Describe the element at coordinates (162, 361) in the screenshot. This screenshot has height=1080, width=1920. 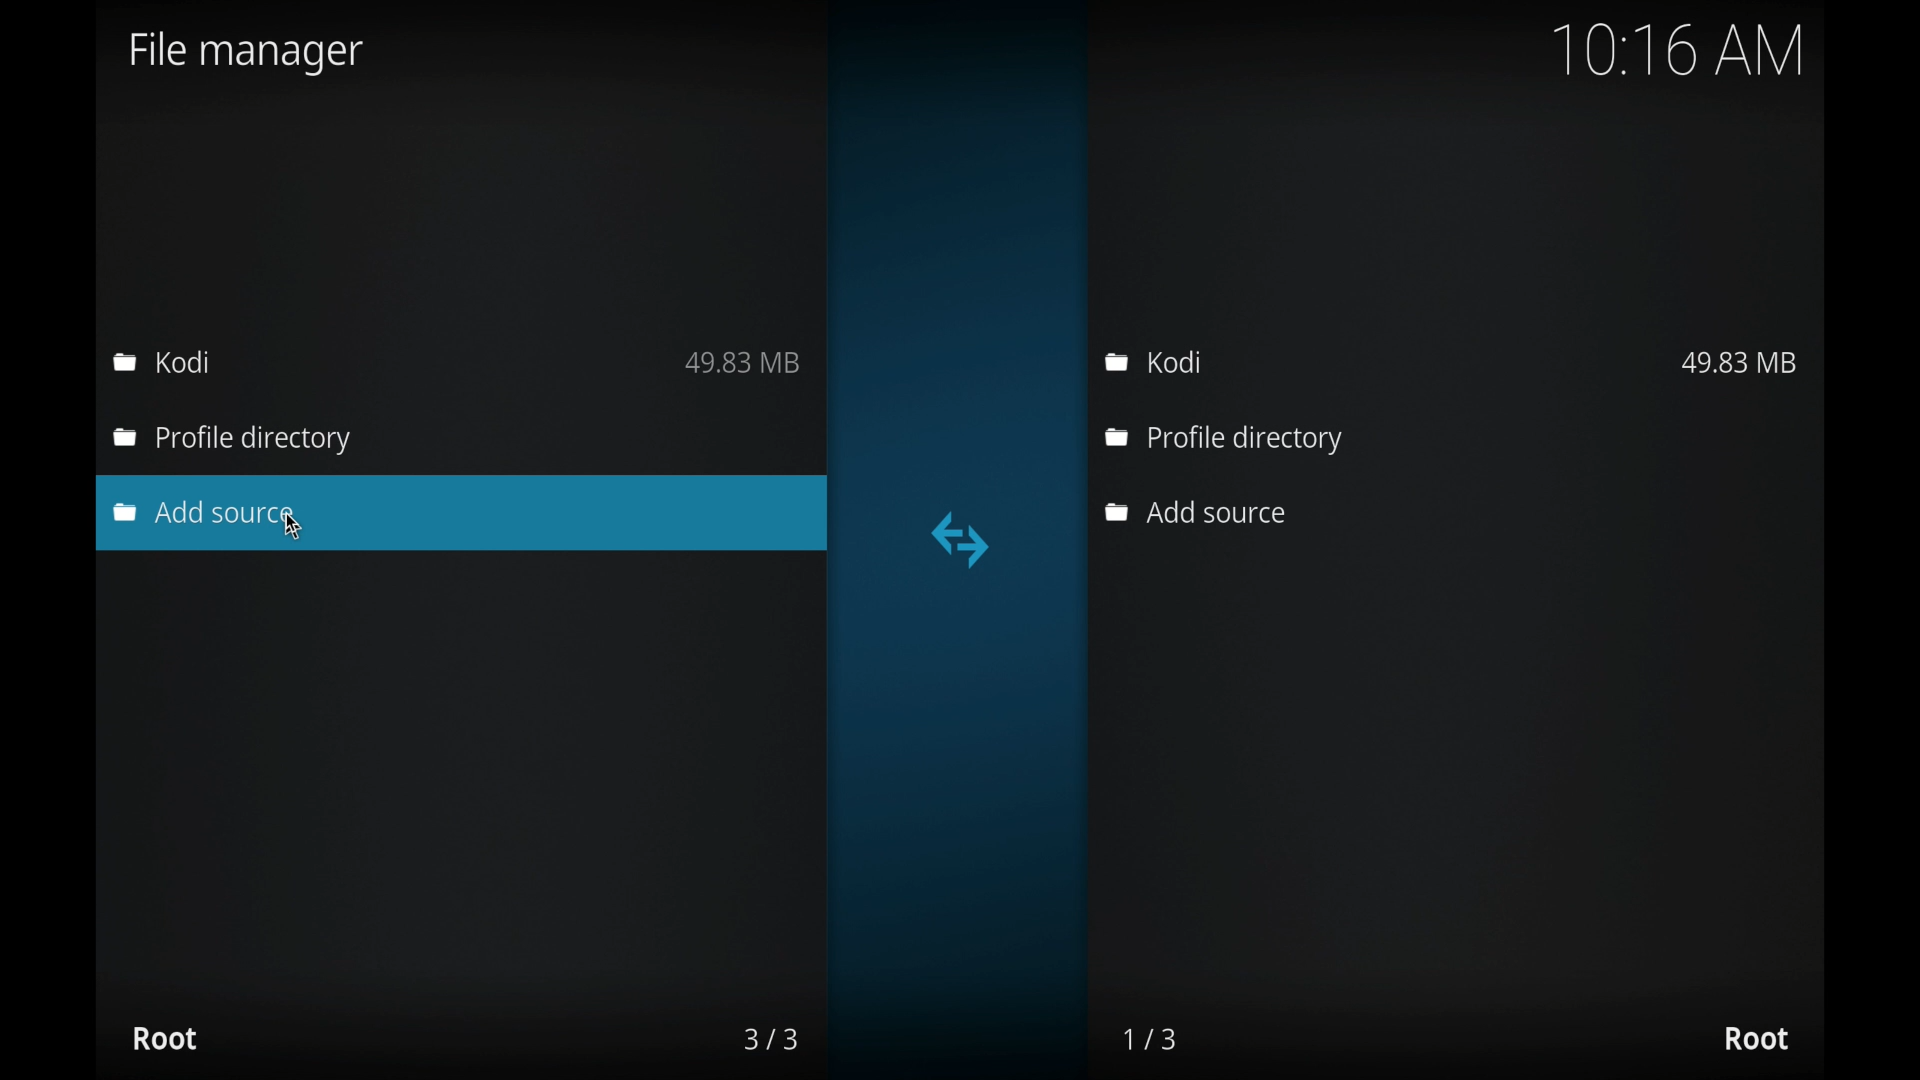
I see `kodi` at that location.